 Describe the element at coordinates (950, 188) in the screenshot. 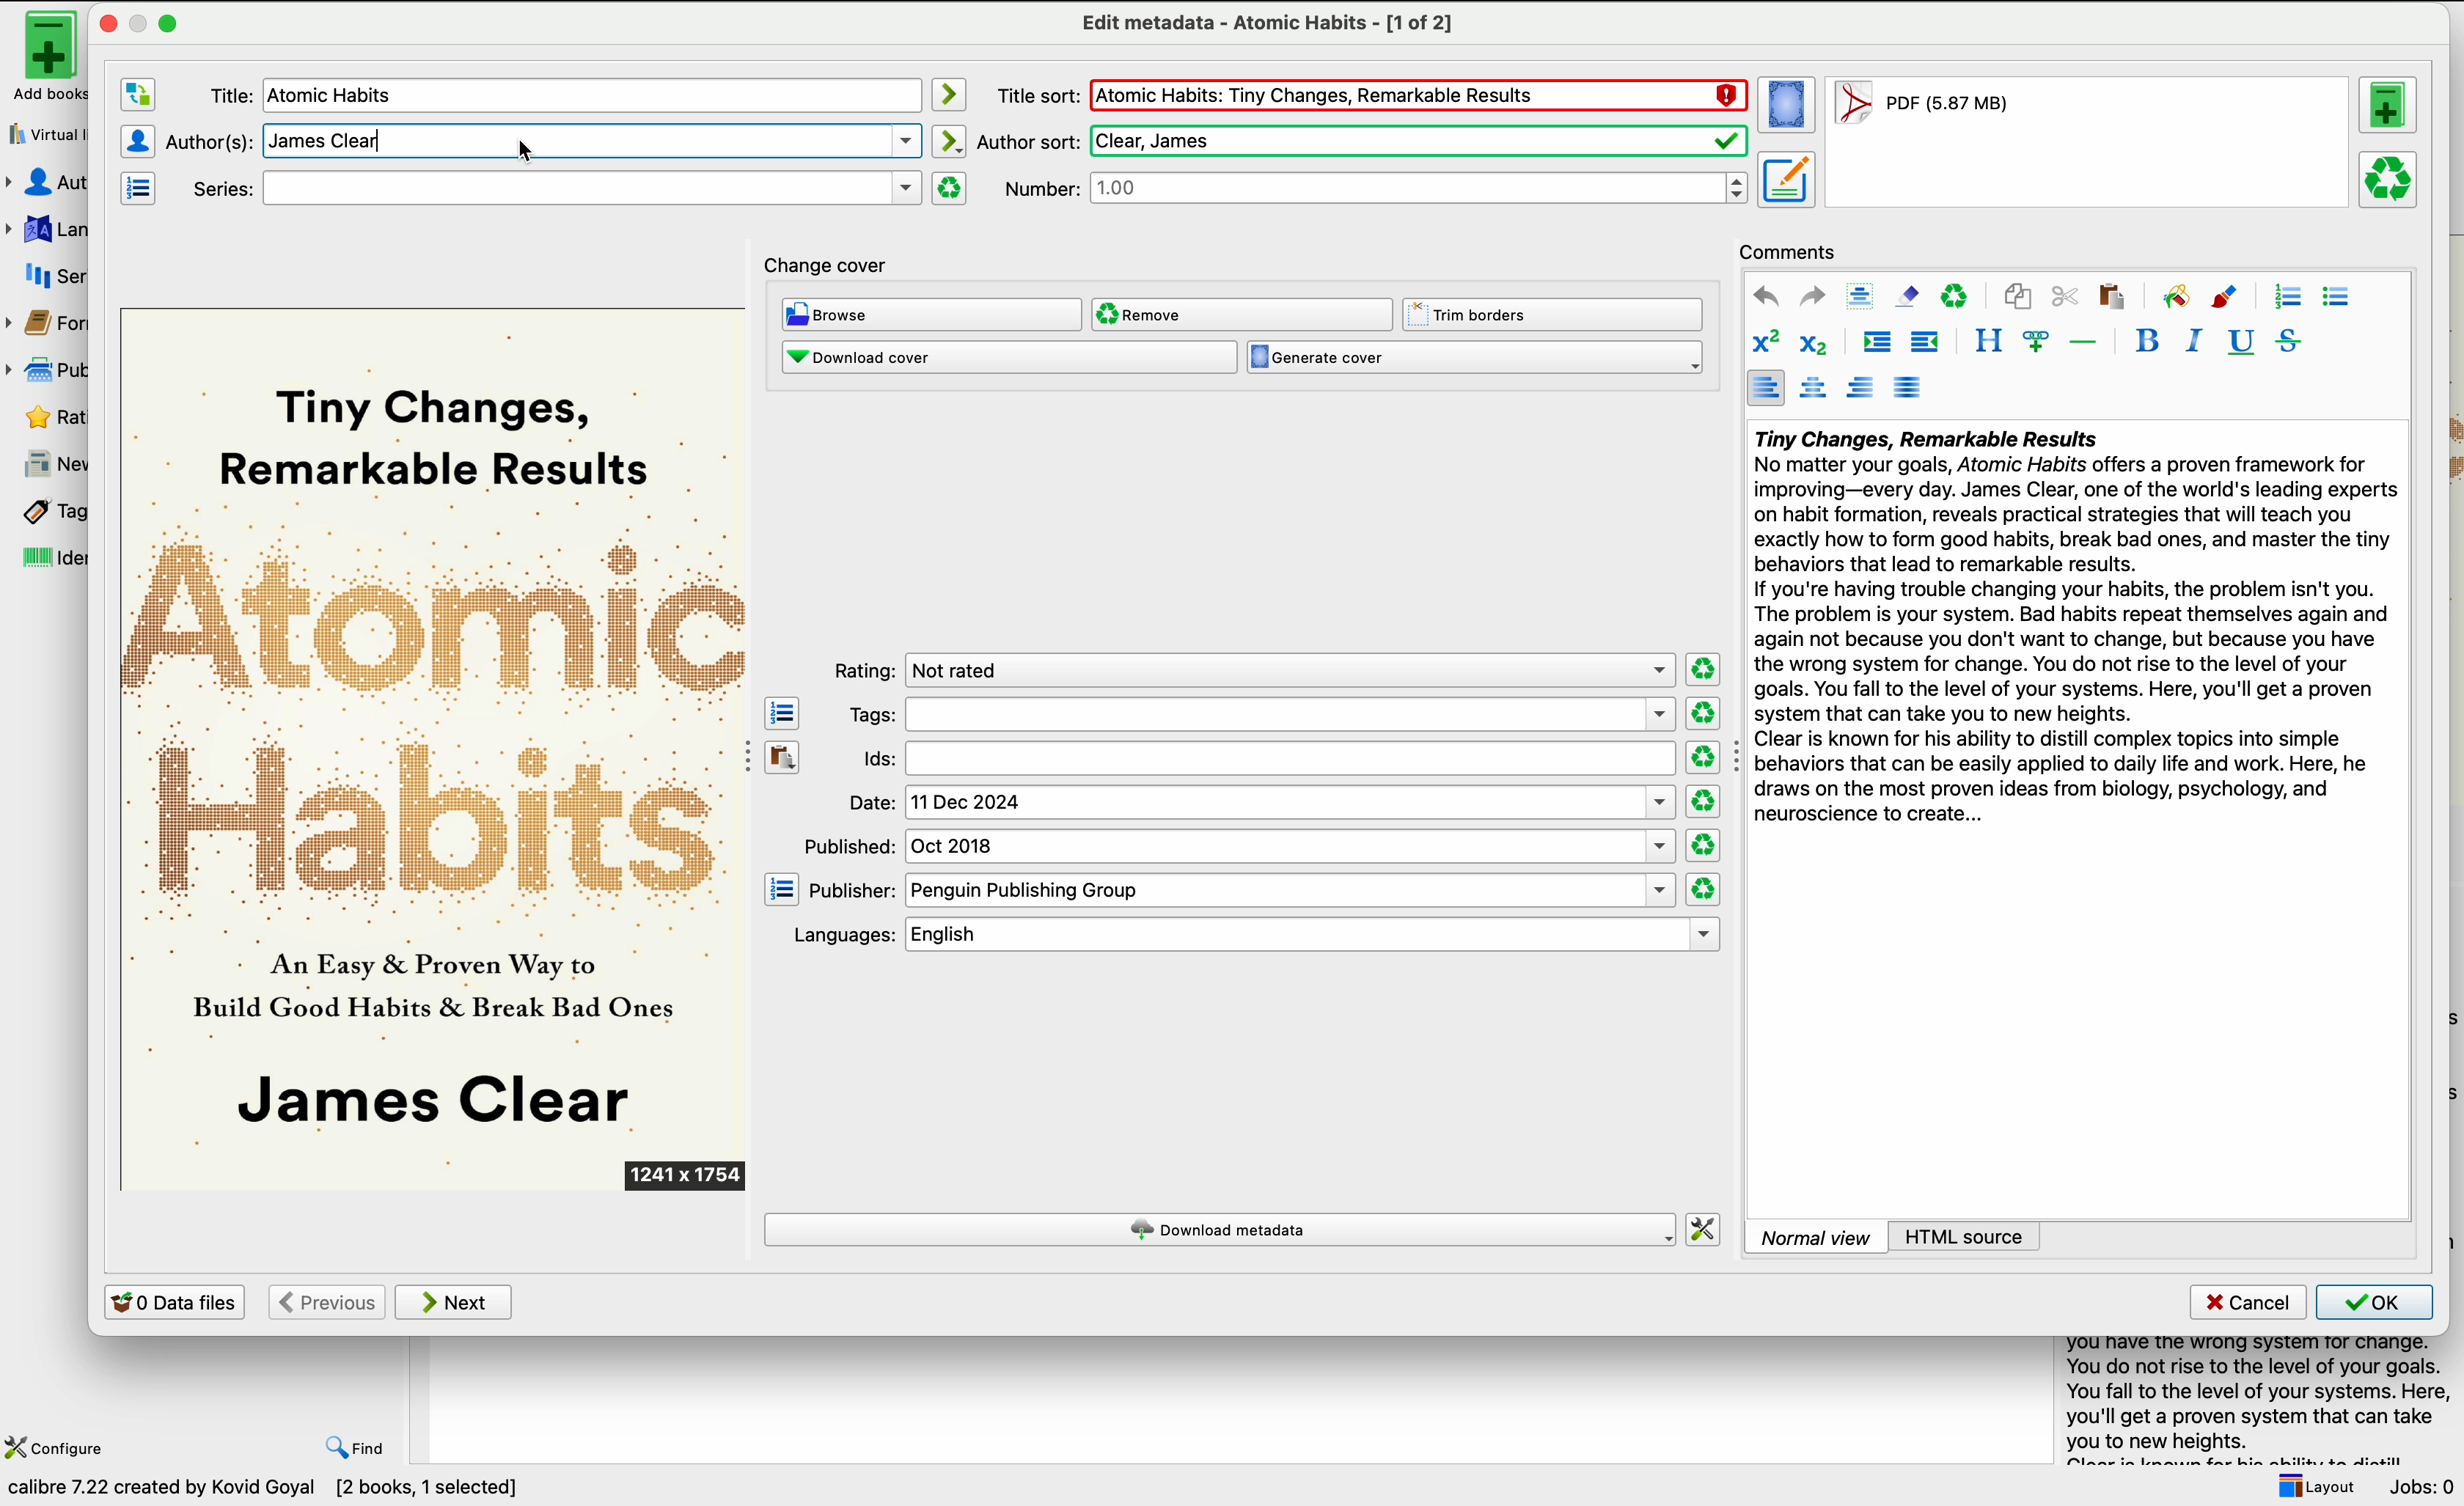

I see `clear series` at that location.